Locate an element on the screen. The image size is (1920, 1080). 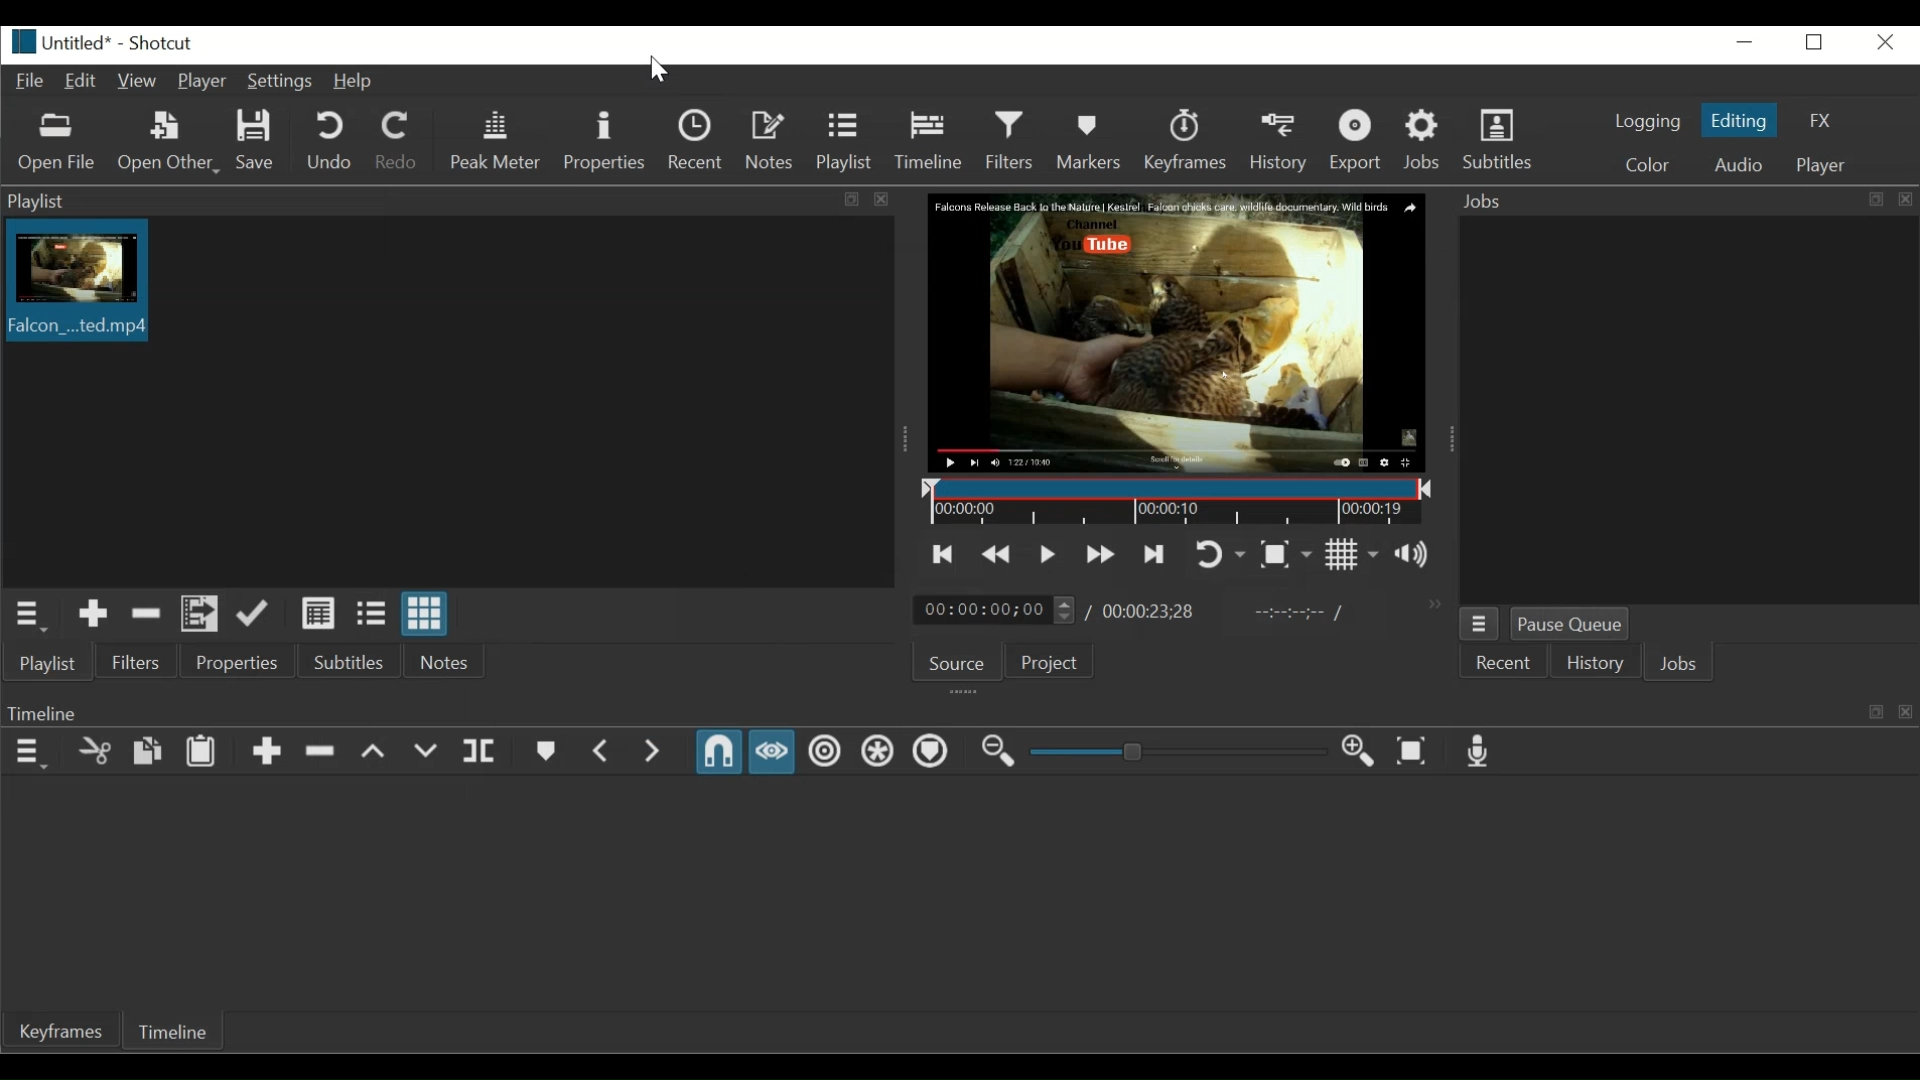
Open Other is located at coordinates (170, 144).